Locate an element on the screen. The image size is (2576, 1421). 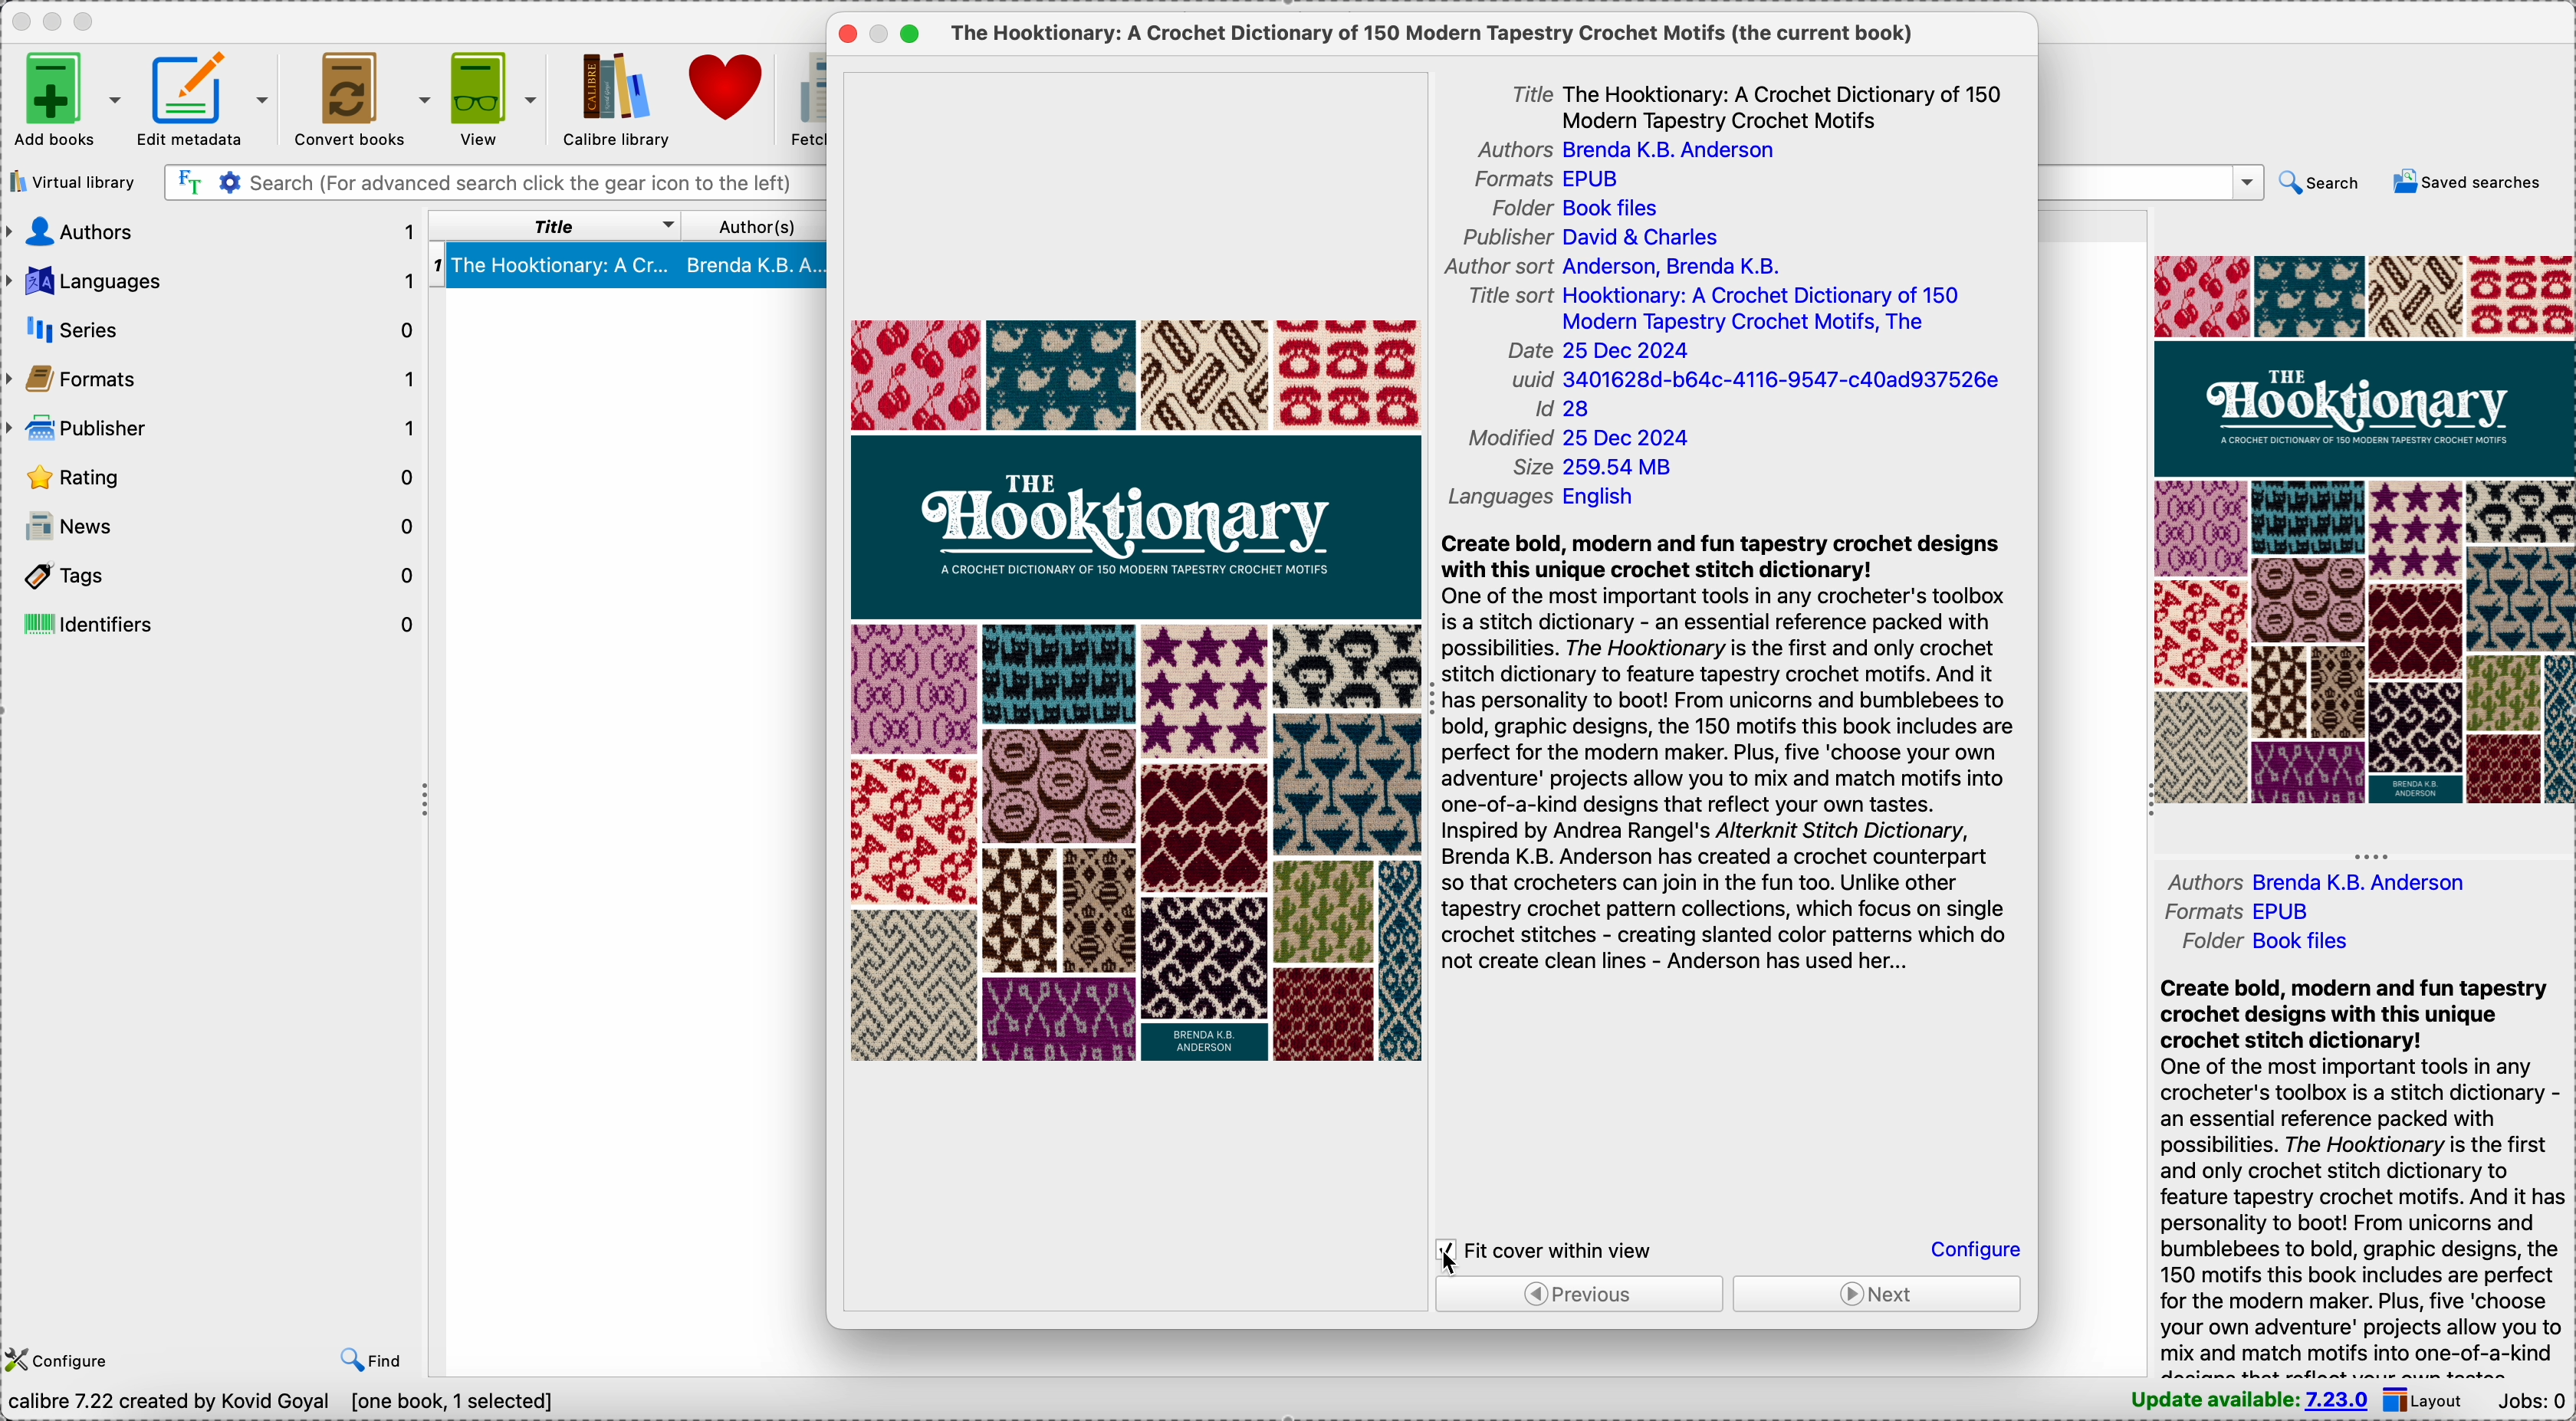
donate is located at coordinates (721, 90).